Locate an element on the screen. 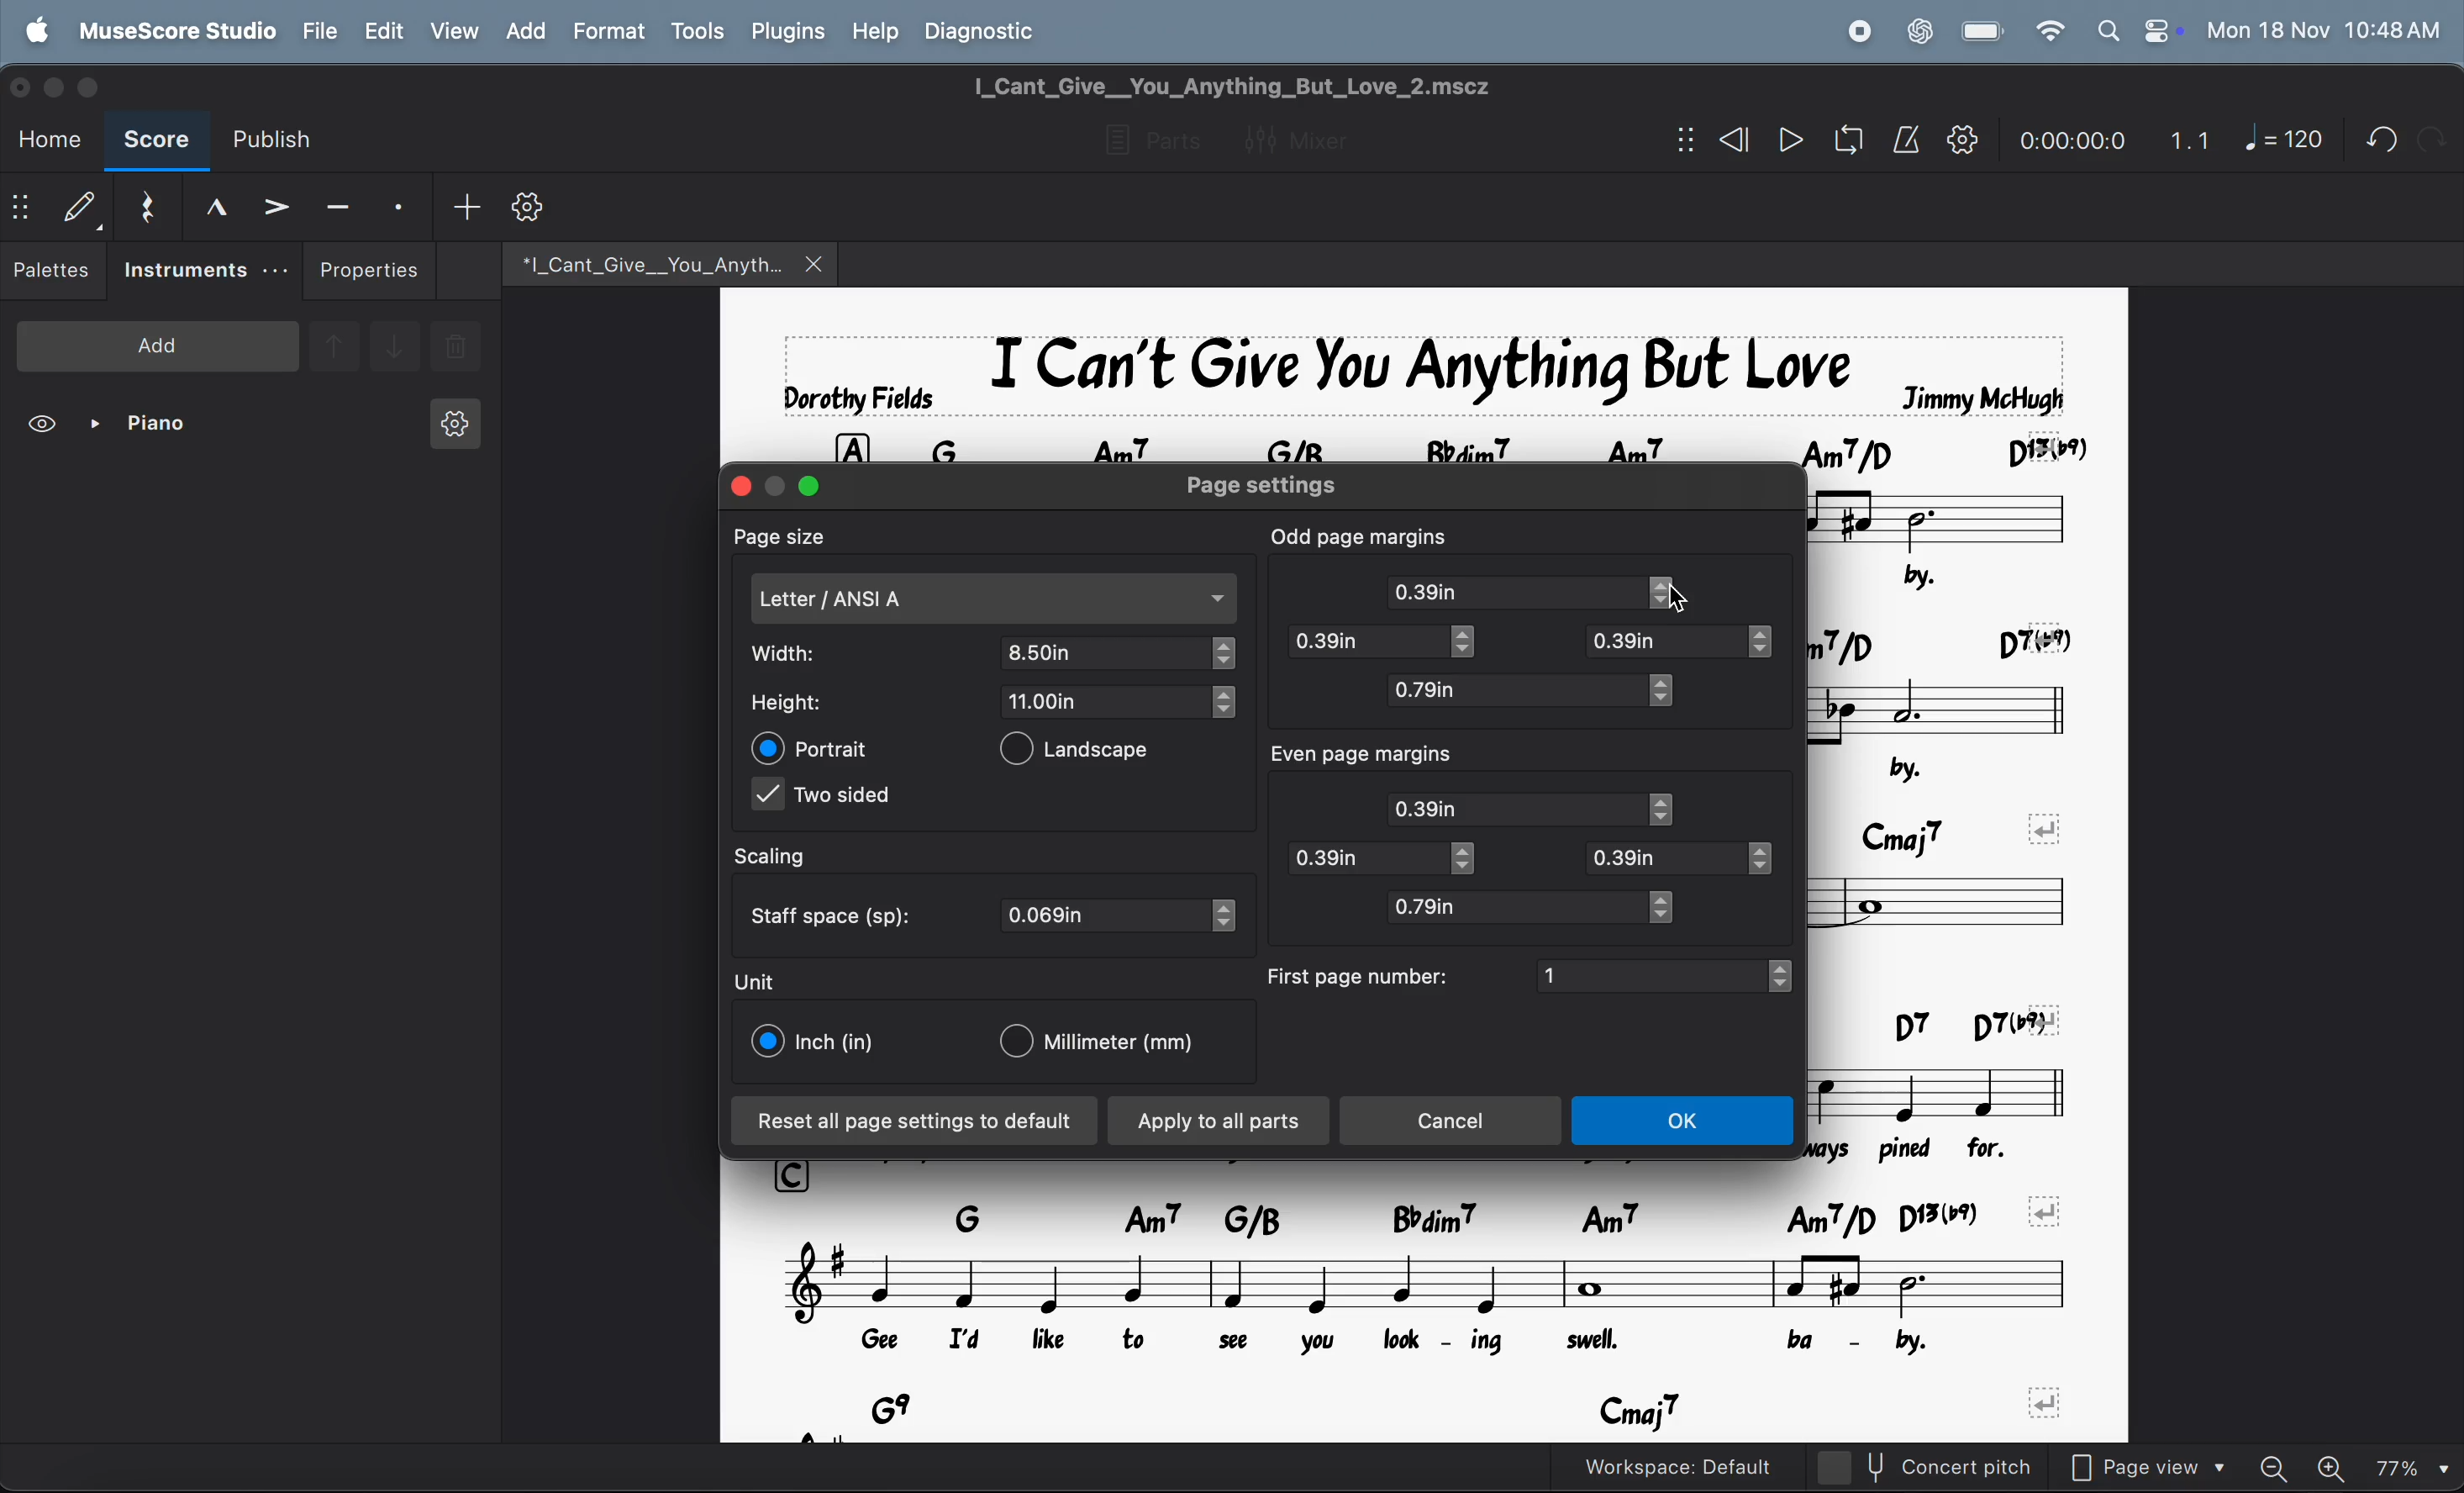 The image size is (2464, 1493). concert pitch is located at coordinates (1964, 1467).